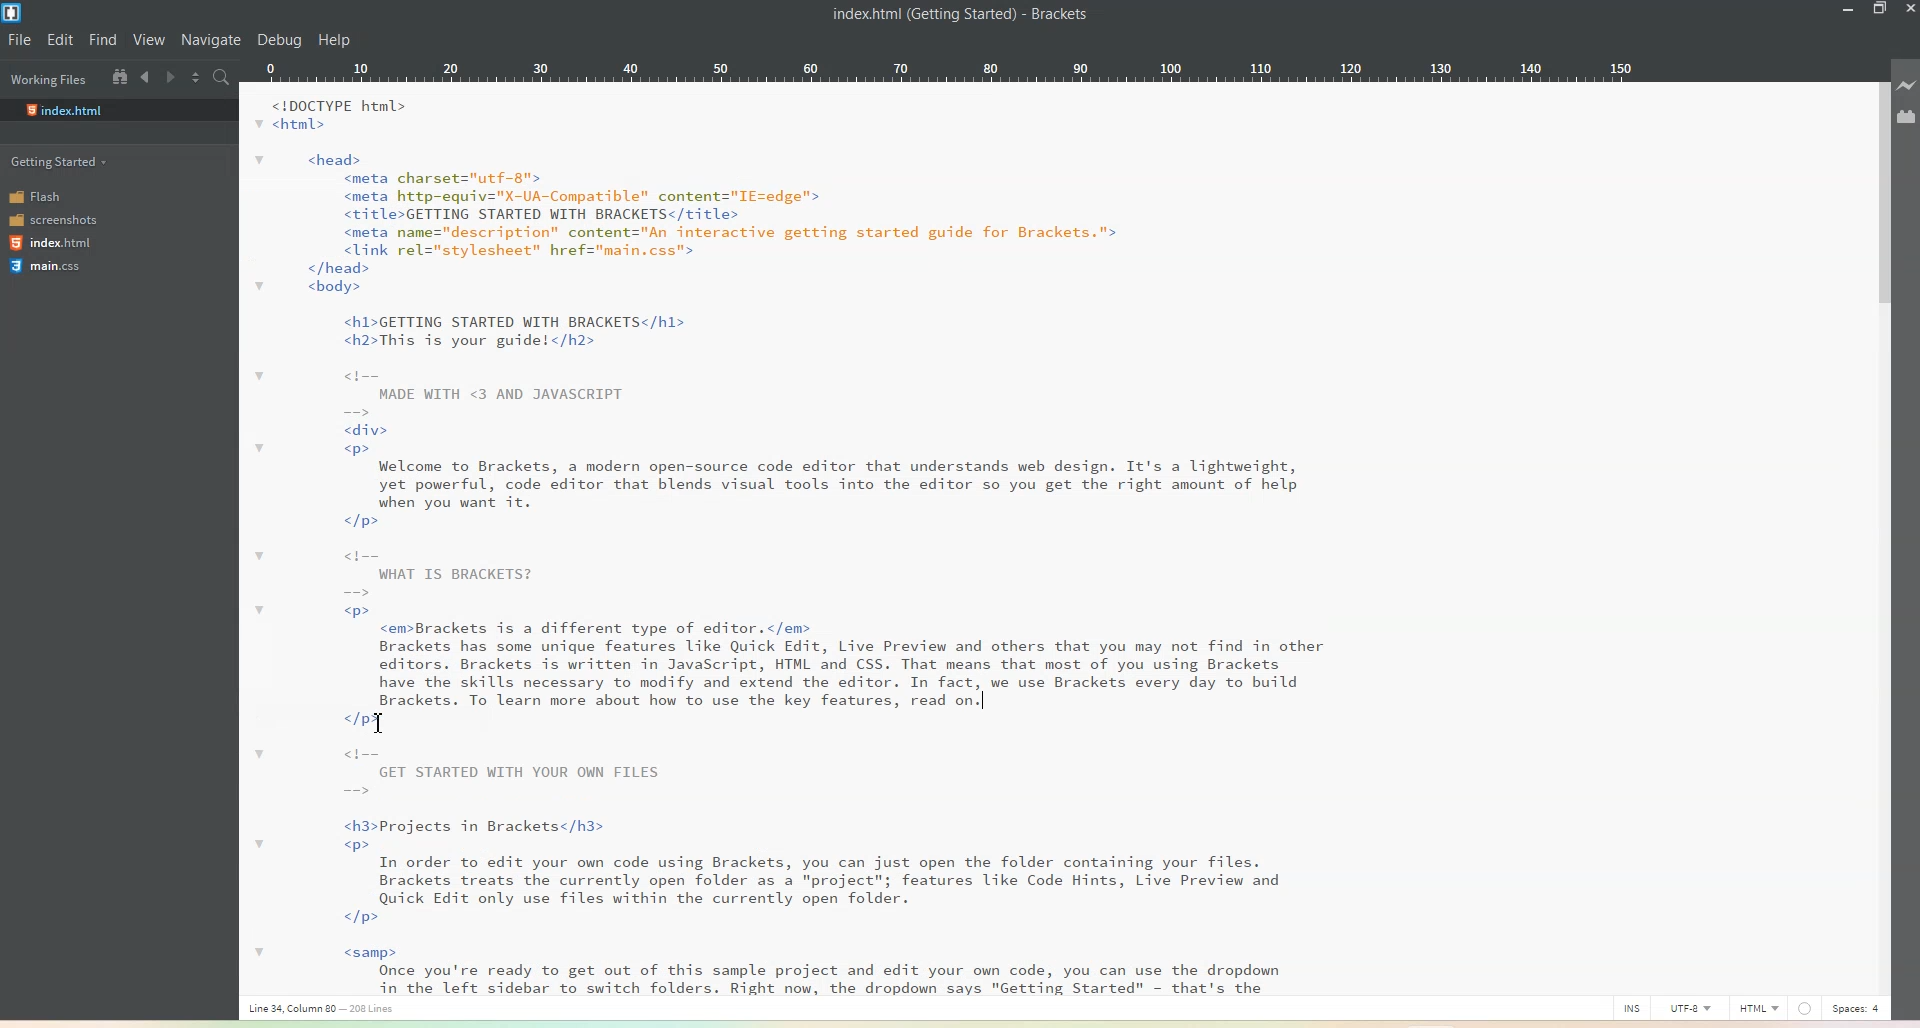  What do you see at coordinates (1907, 83) in the screenshot?
I see `Live preview` at bounding box center [1907, 83].